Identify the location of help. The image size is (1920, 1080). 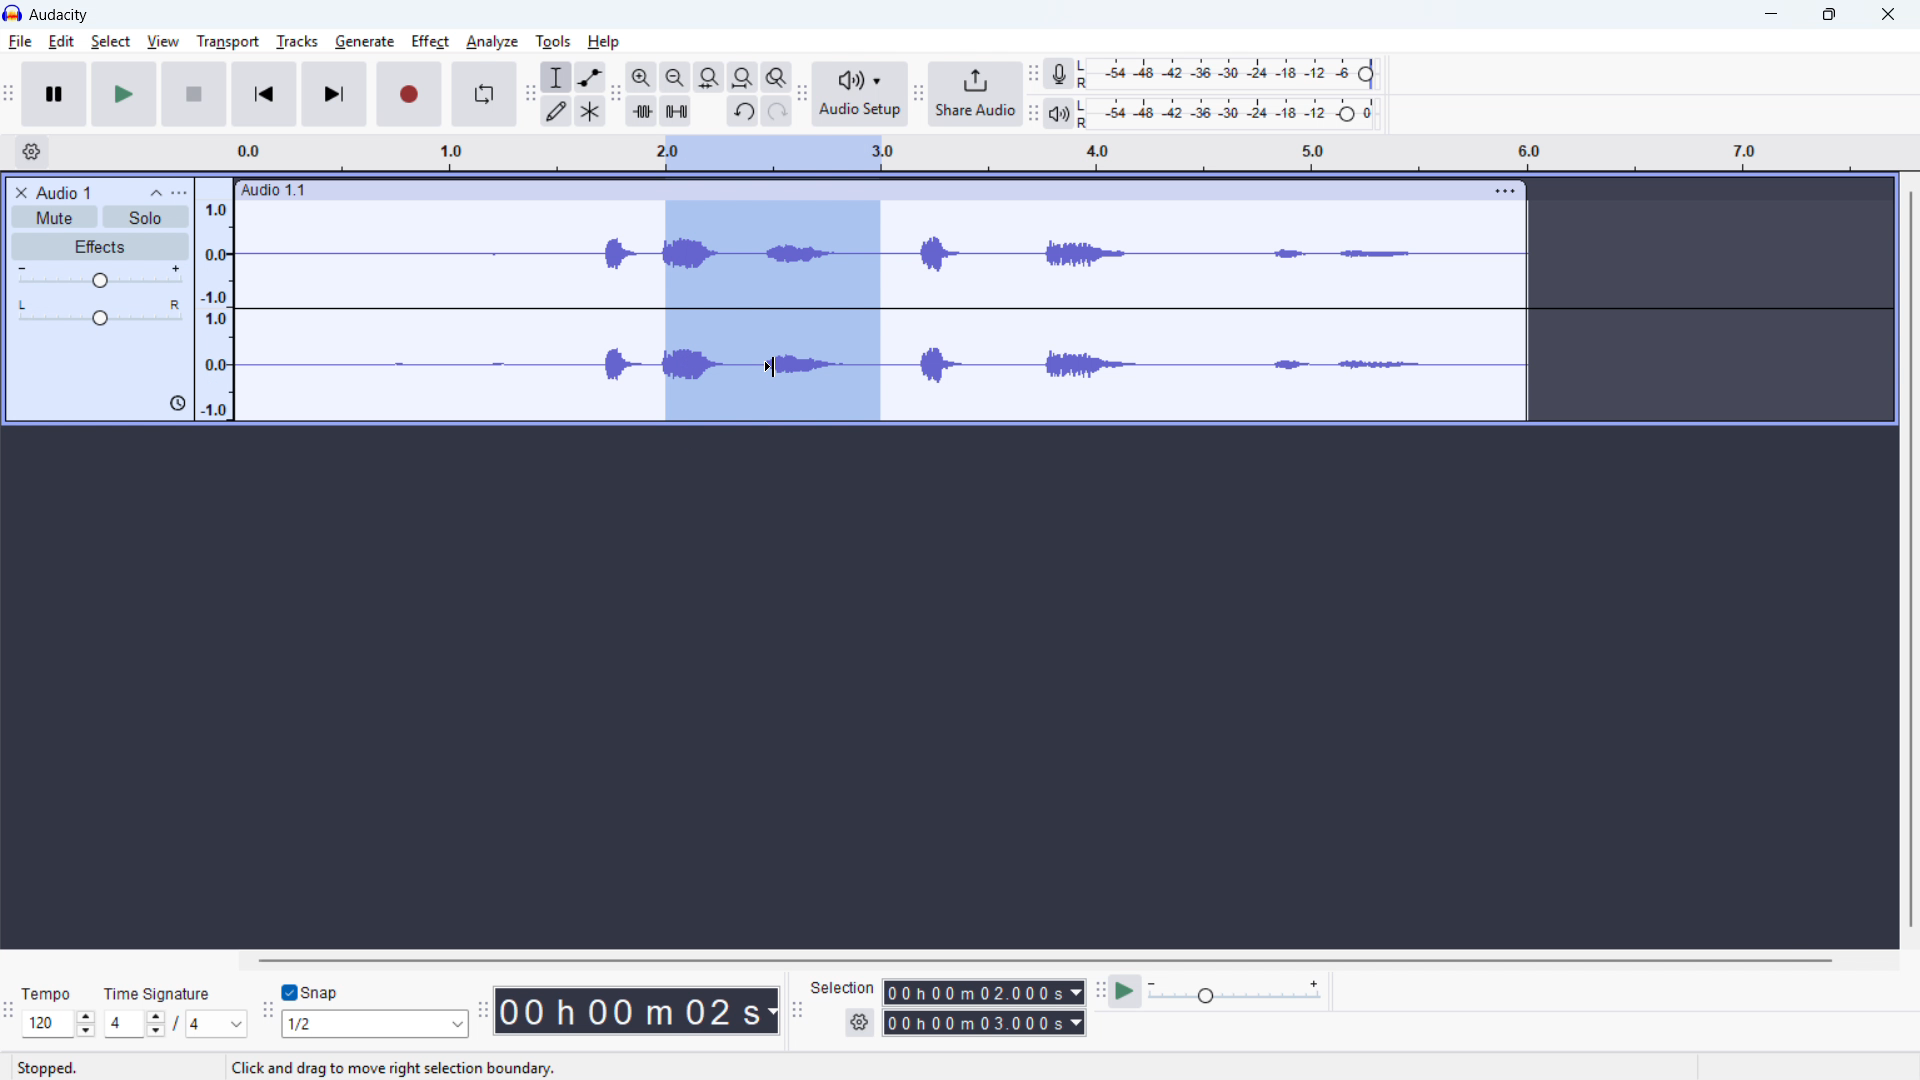
(603, 41).